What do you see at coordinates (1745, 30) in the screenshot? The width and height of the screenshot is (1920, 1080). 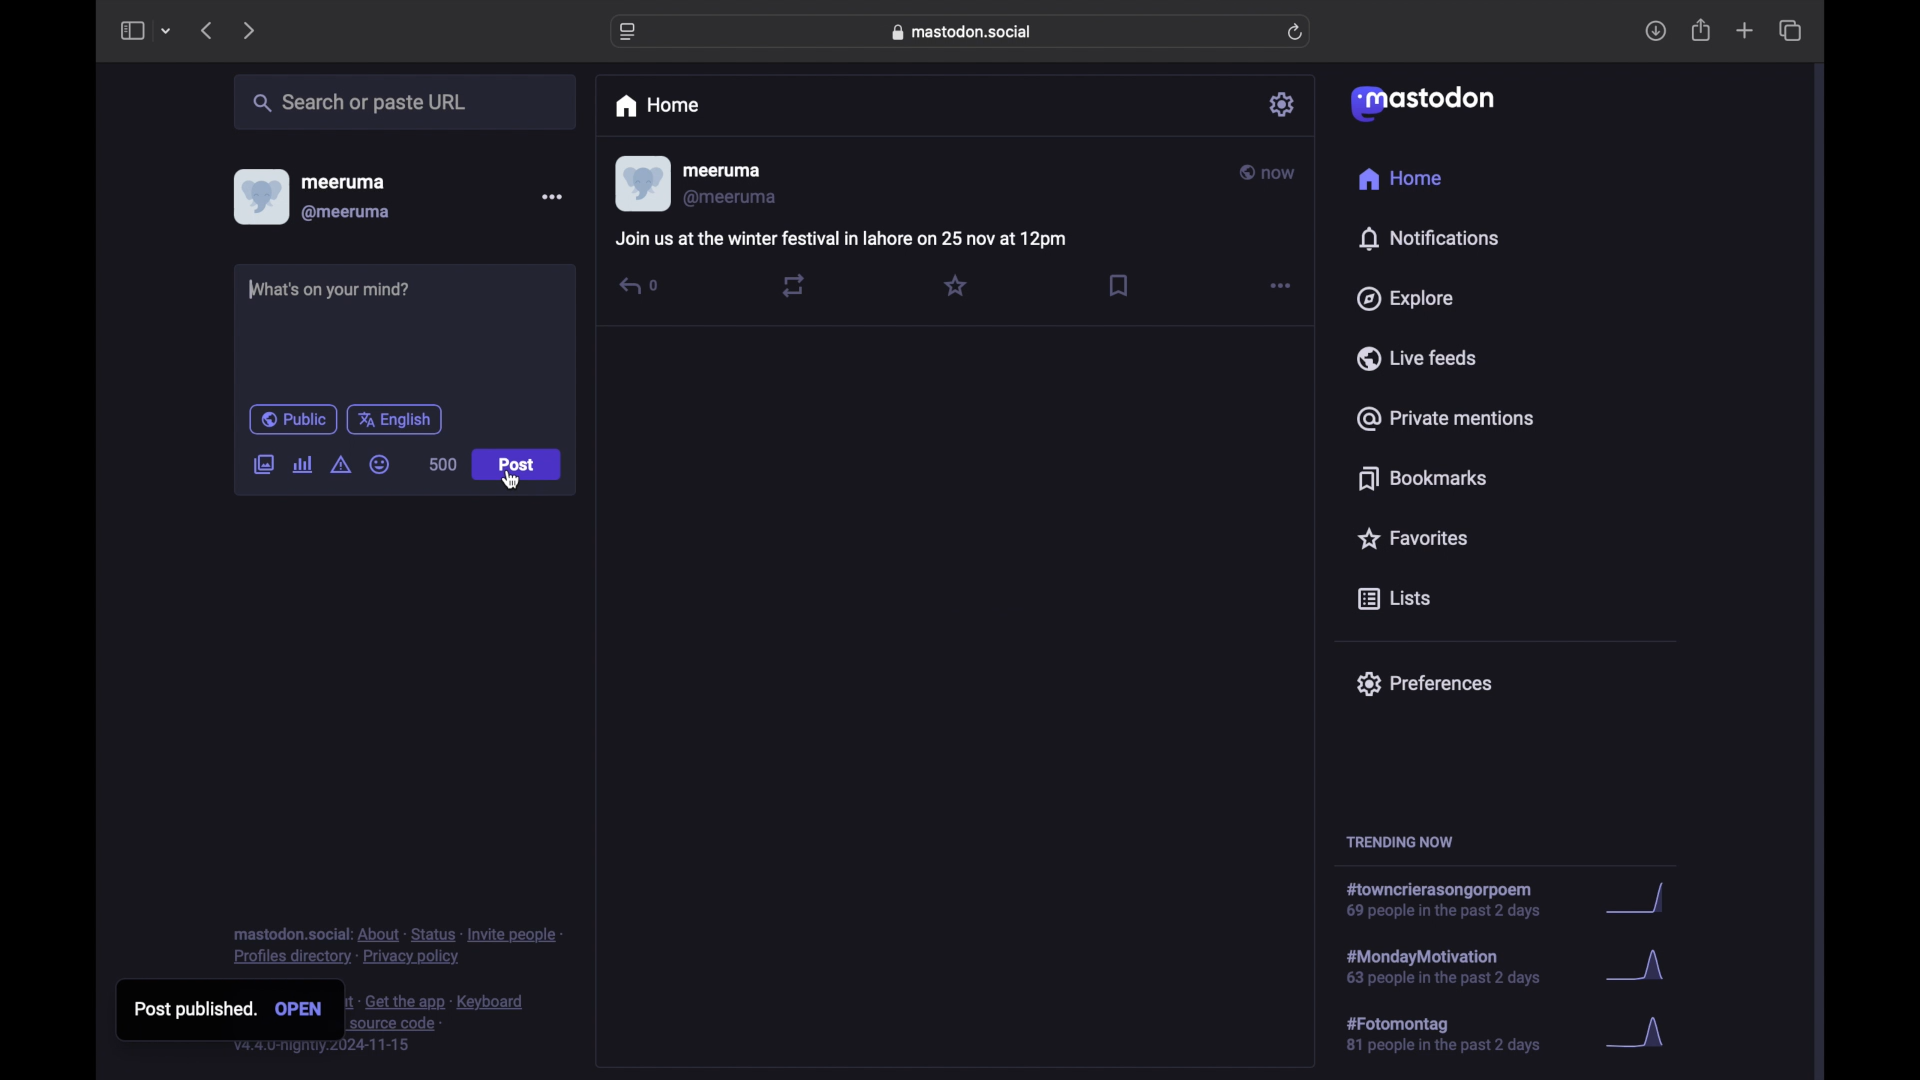 I see `new tab` at bounding box center [1745, 30].